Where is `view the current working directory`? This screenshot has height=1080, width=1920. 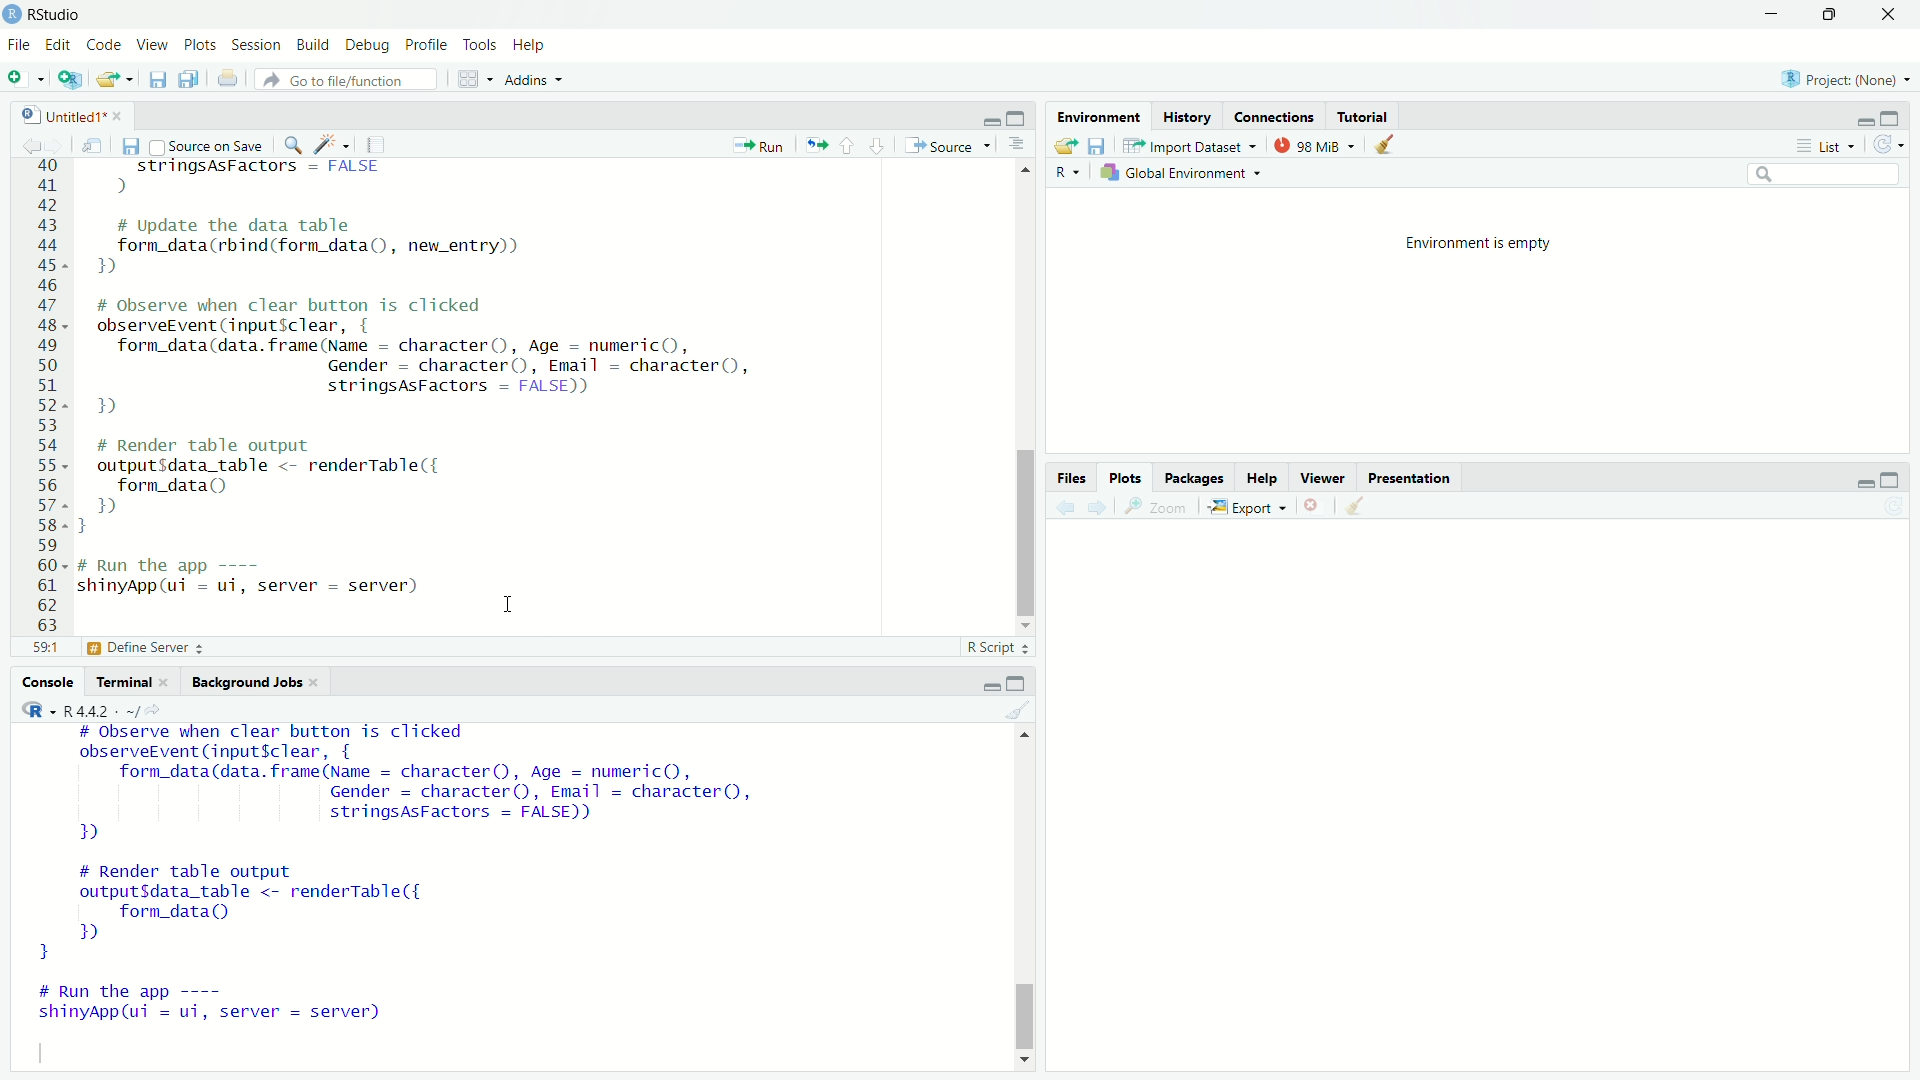
view the current working directory is located at coordinates (160, 710).